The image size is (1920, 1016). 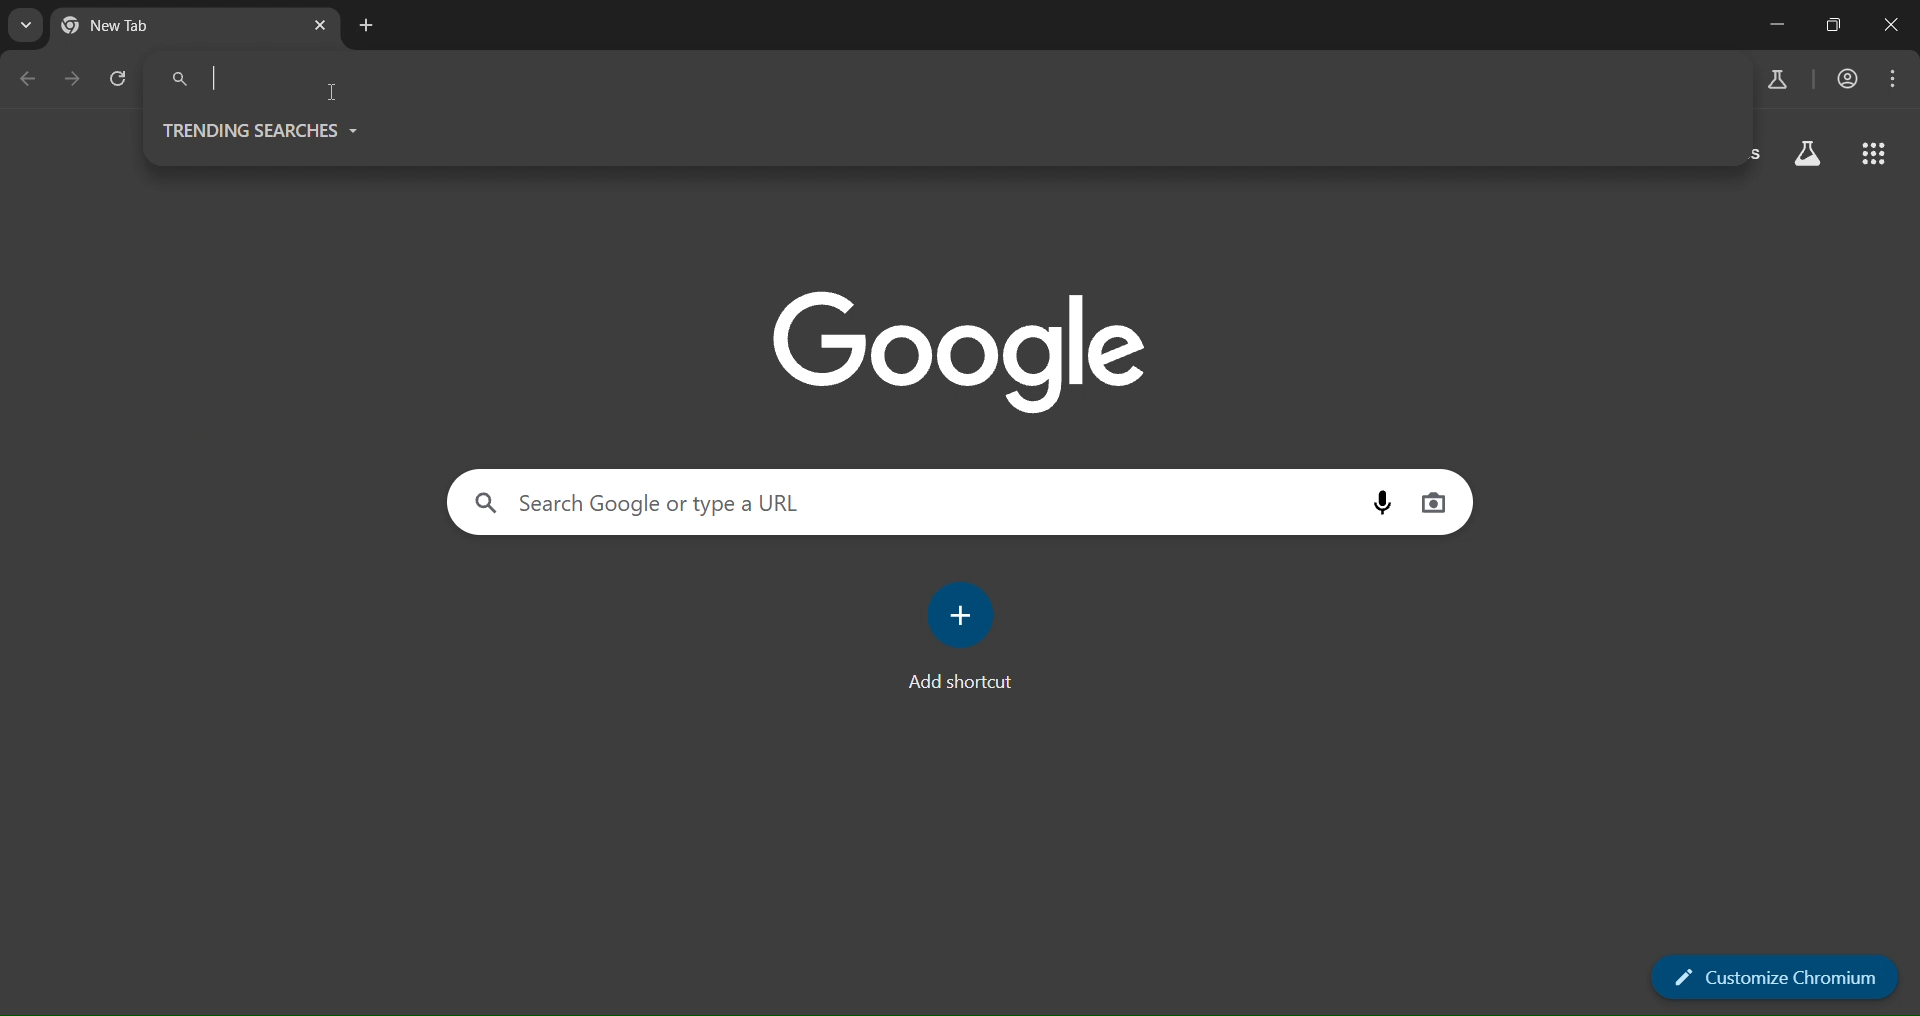 I want to click on image, so click(x=965, y=347).